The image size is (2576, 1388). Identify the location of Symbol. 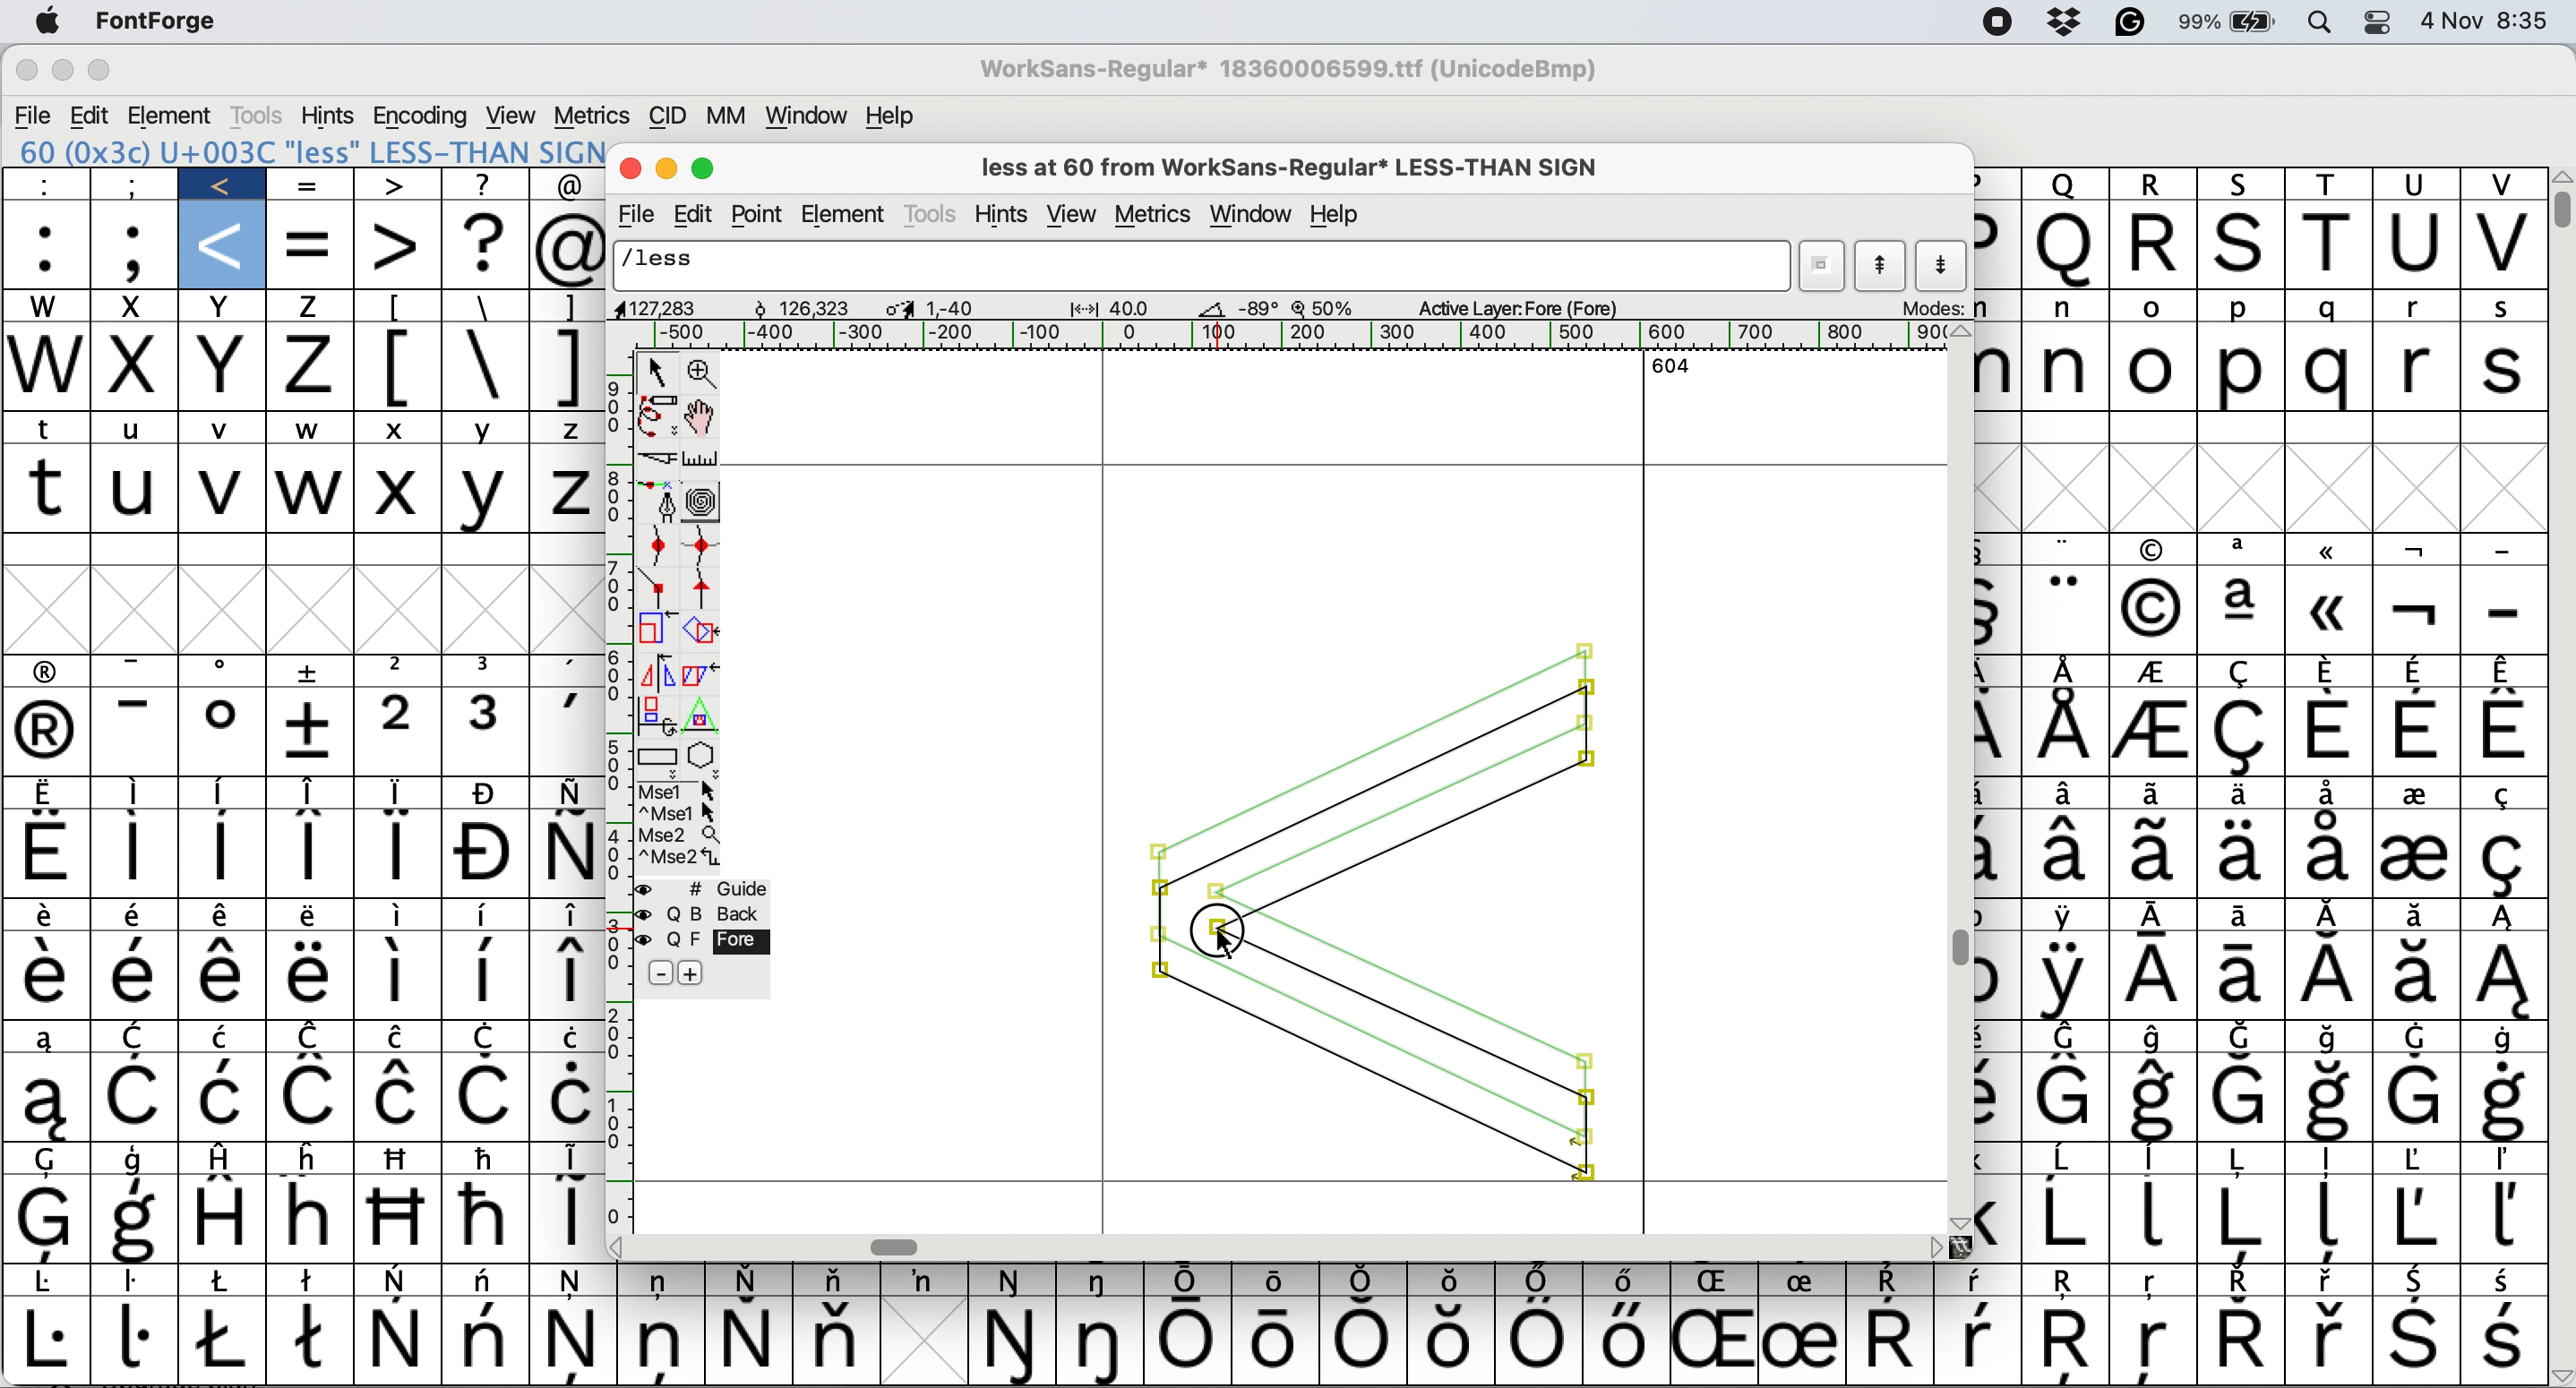
(2068, 979).